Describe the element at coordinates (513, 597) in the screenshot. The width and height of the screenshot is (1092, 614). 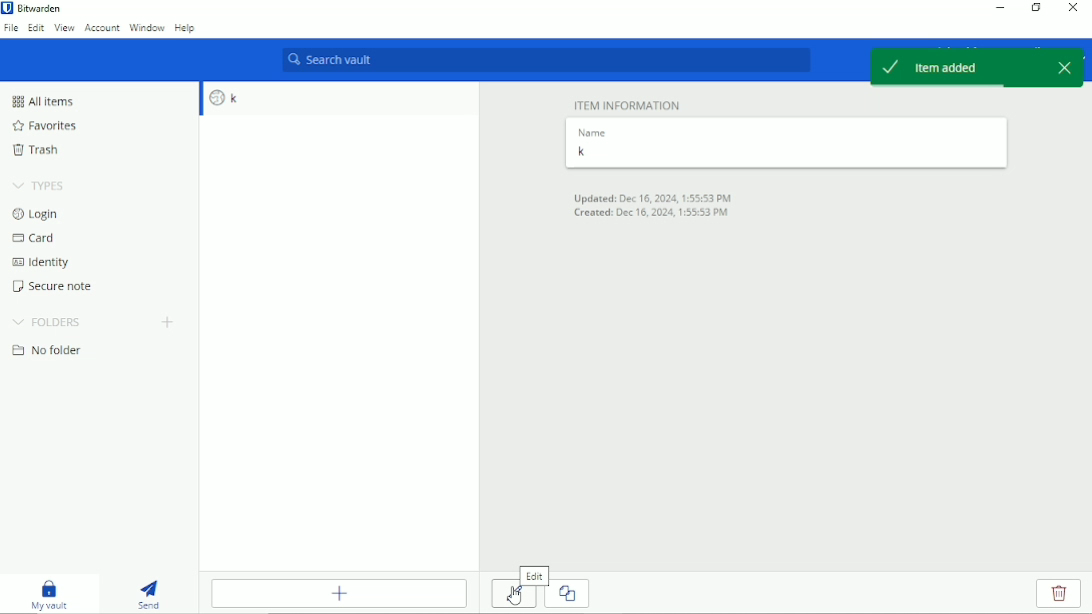
I see `Edit` at that location.